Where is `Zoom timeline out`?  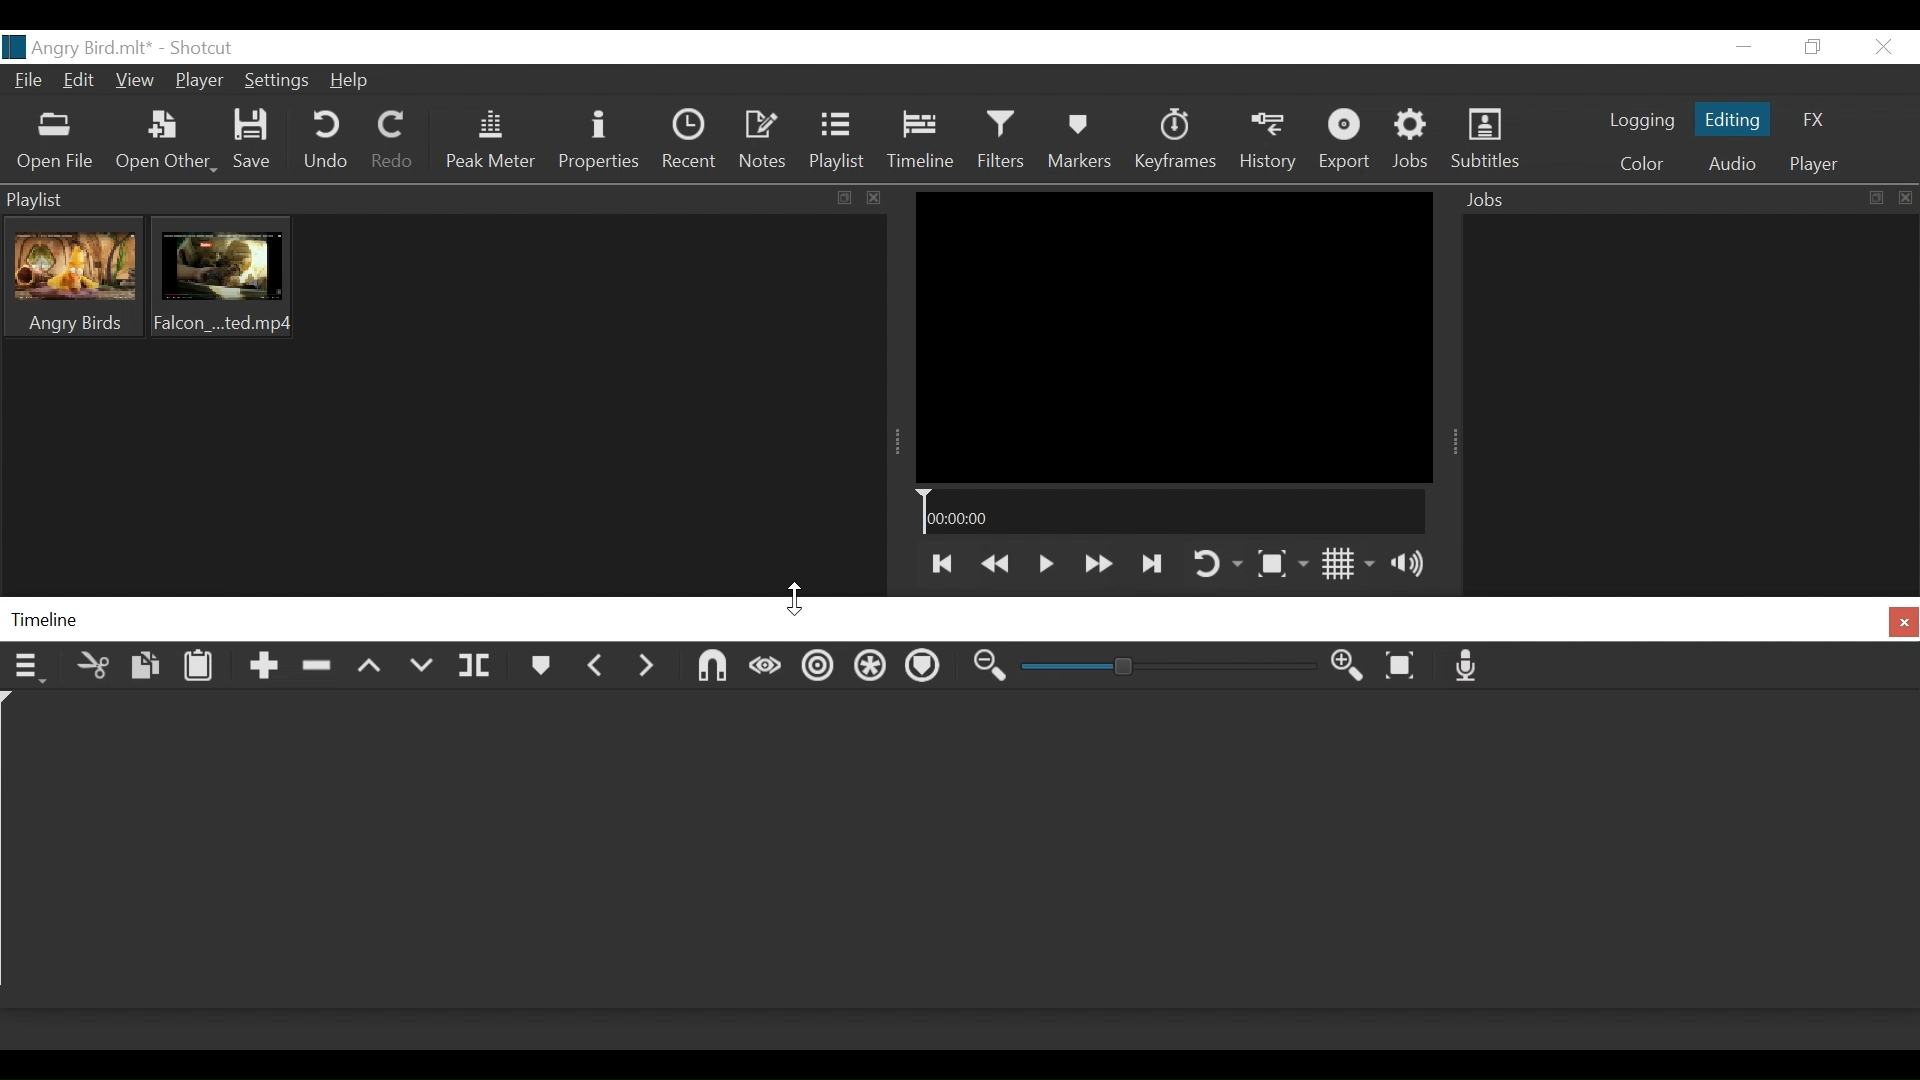 Zoom timeline out is located at coordinates (1349, 669).